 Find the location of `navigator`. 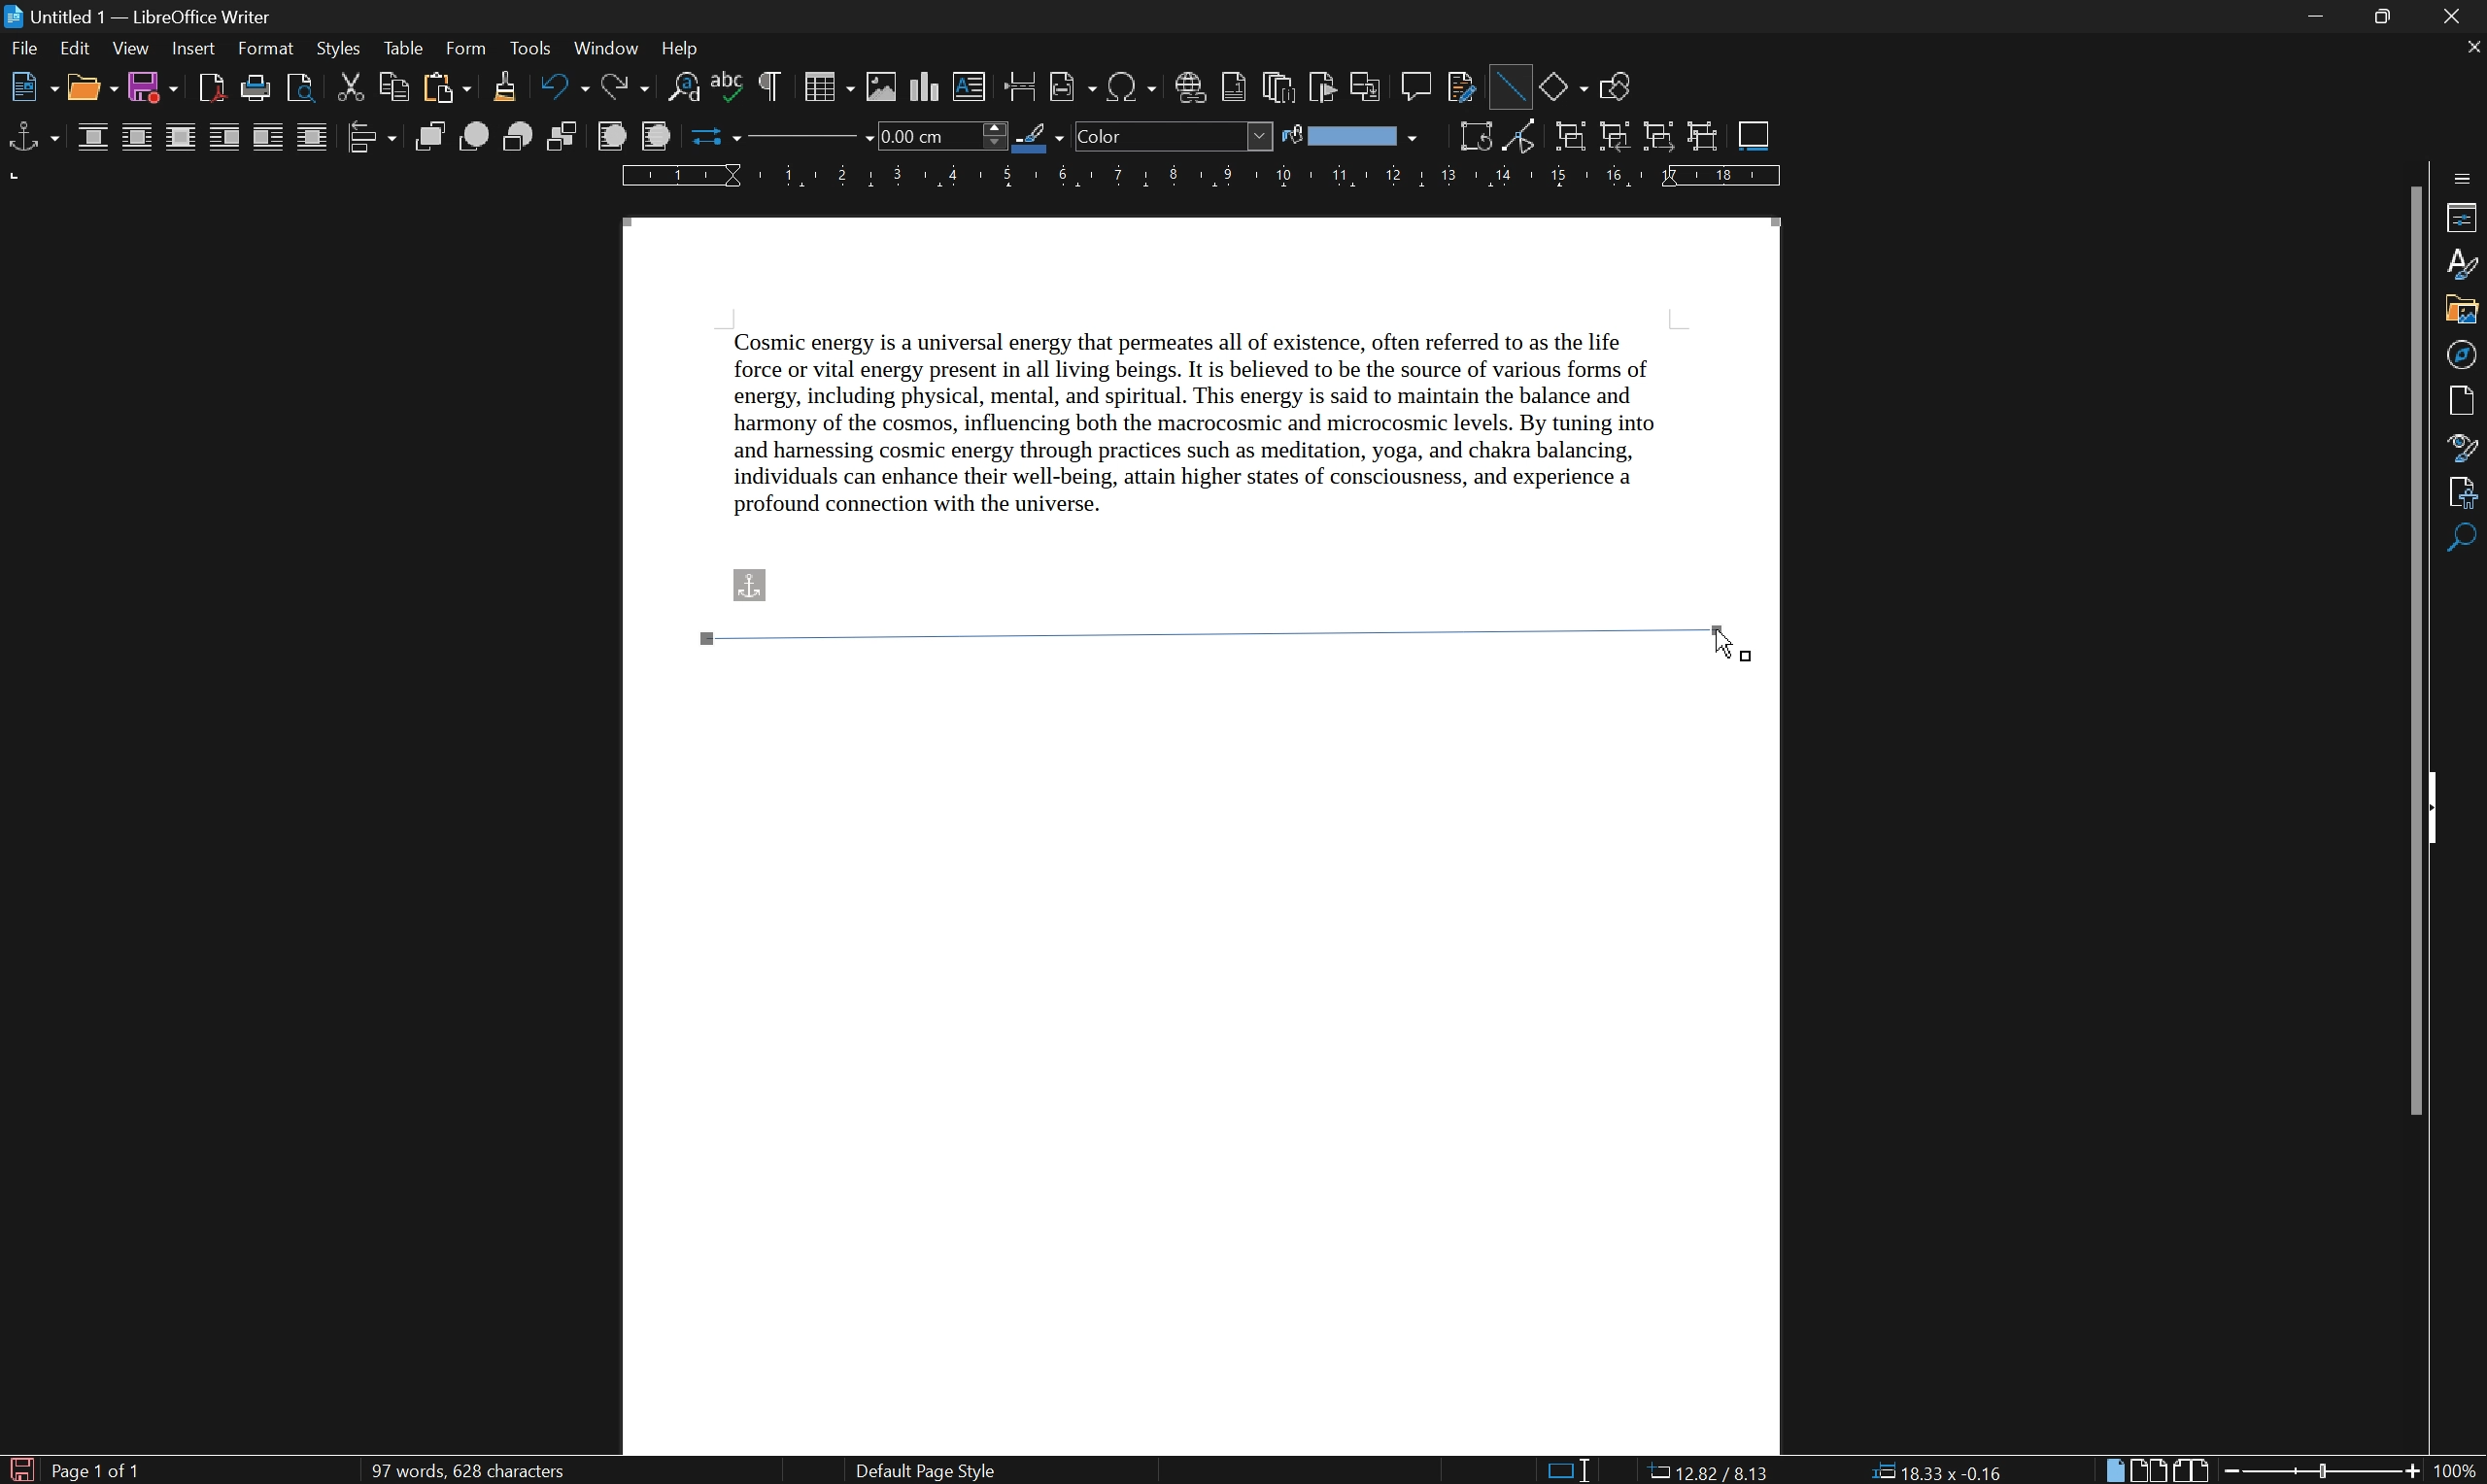

navigator is located at coordinates (2461, 355).